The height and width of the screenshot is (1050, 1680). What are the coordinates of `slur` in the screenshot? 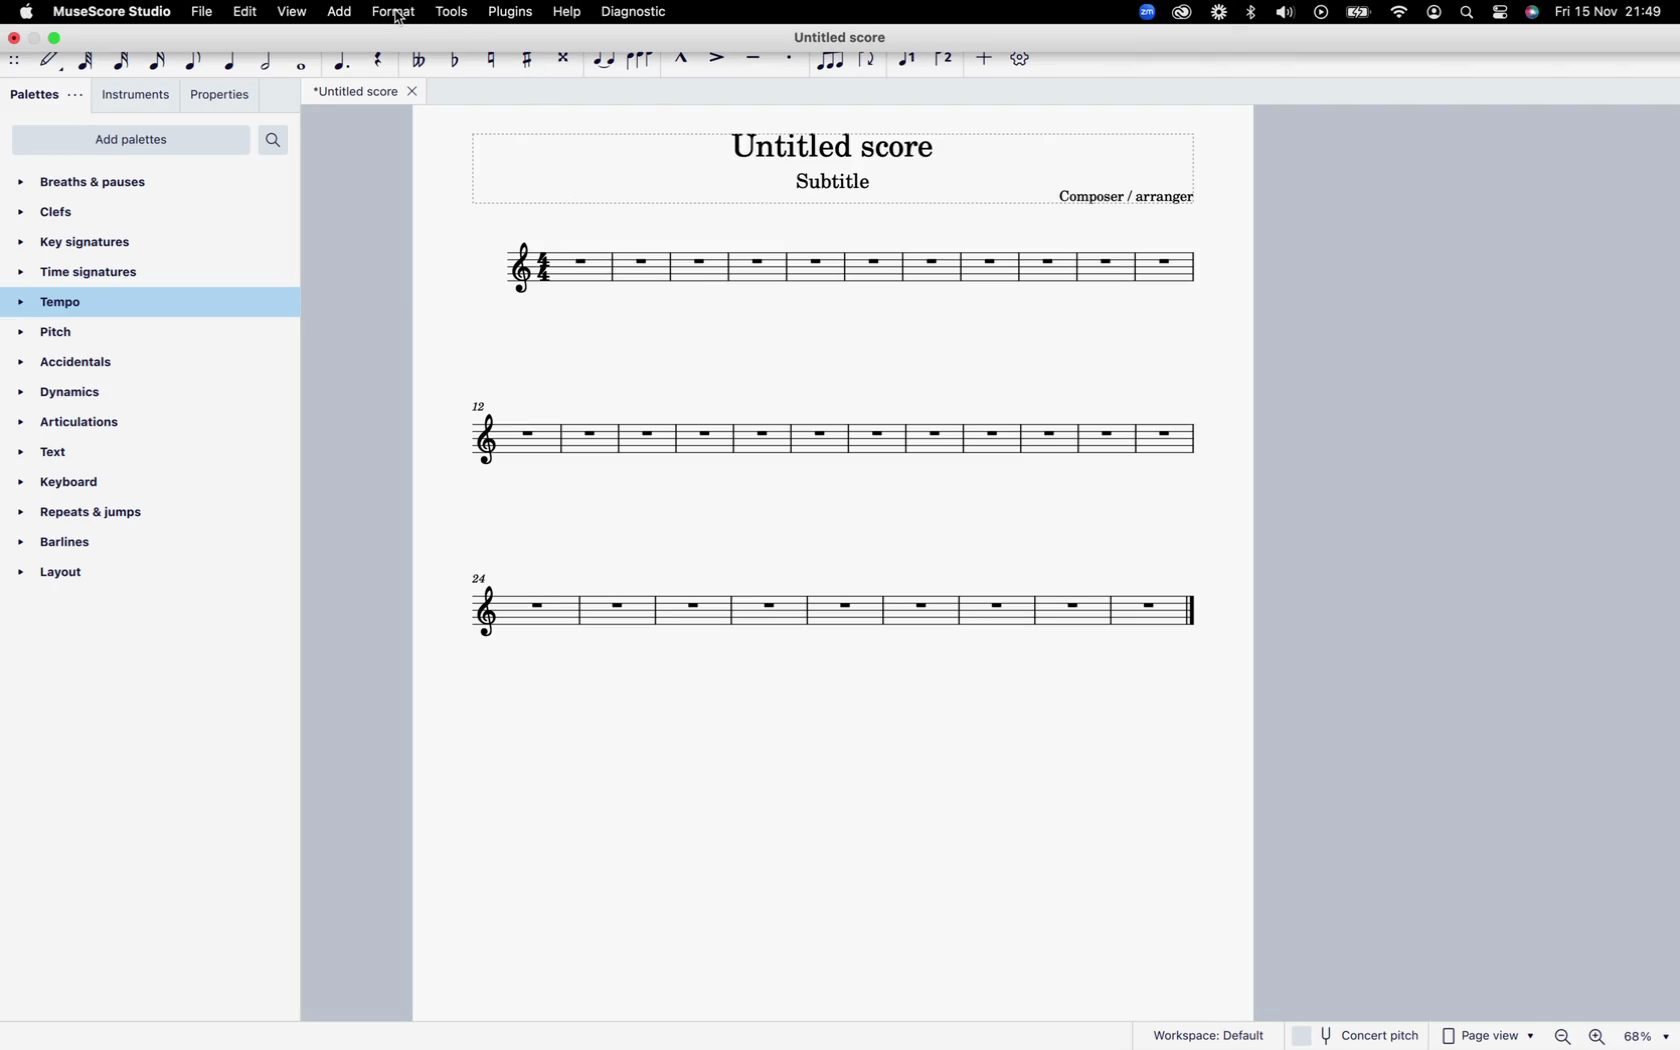 It's located at (641, 58).